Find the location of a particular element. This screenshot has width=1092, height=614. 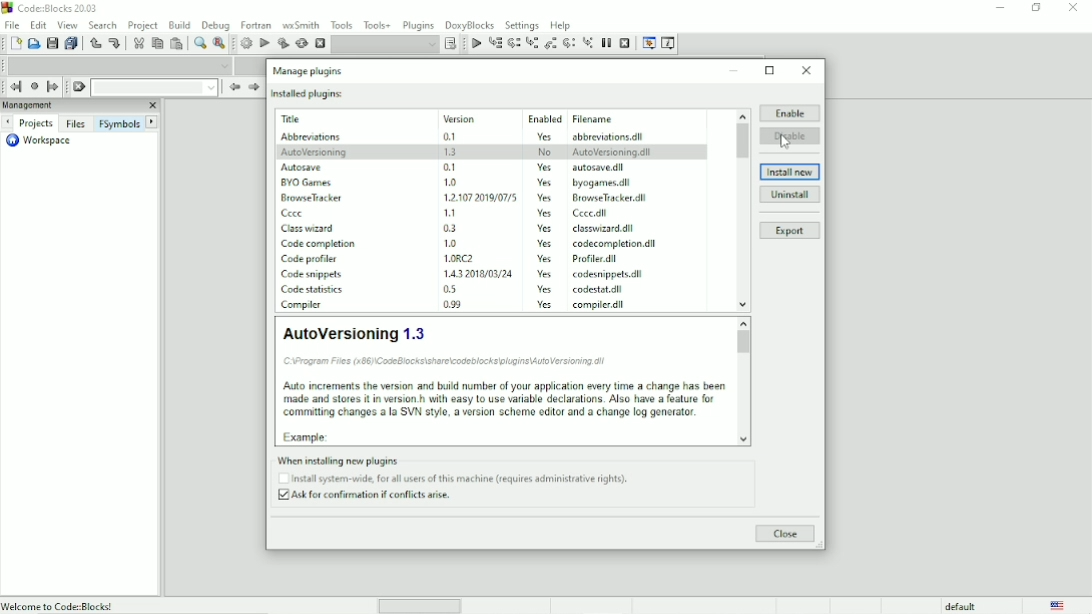

Next line is located at coordinates (515, 44).